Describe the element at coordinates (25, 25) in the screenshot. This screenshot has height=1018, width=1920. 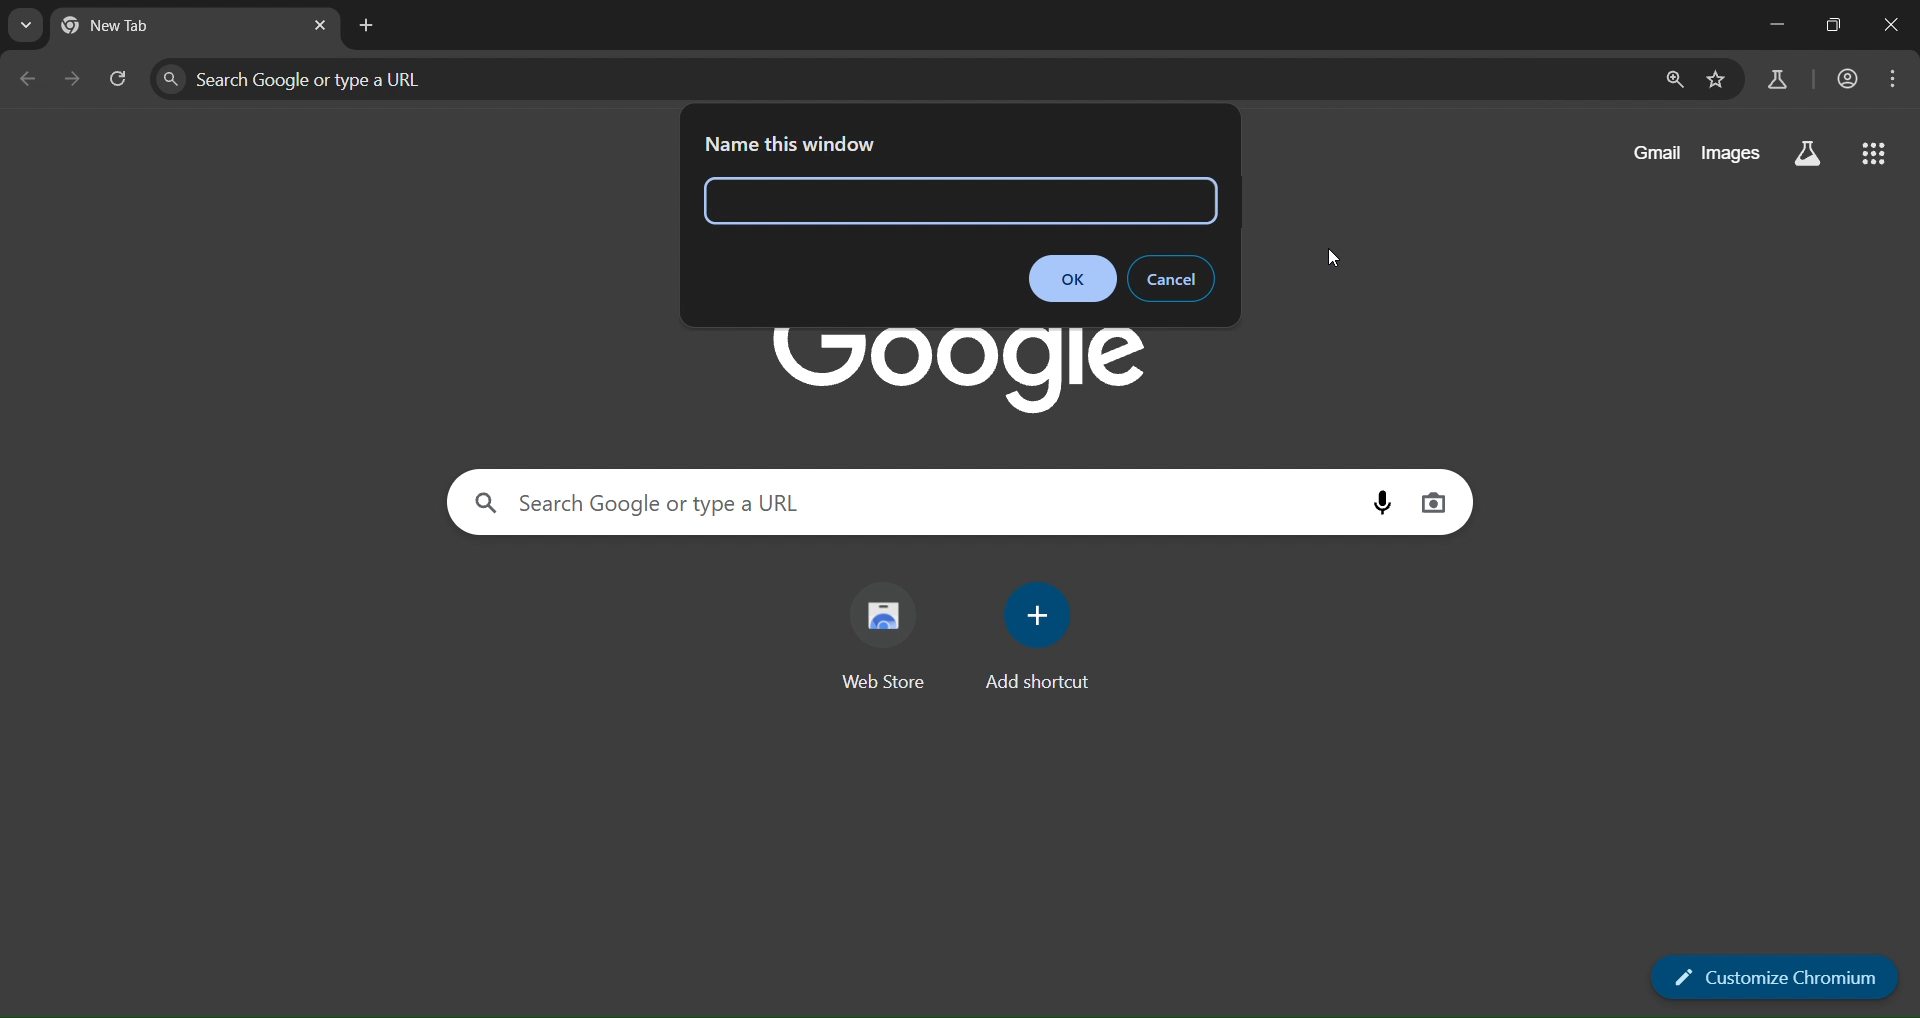
I see `search tabs` at that location.